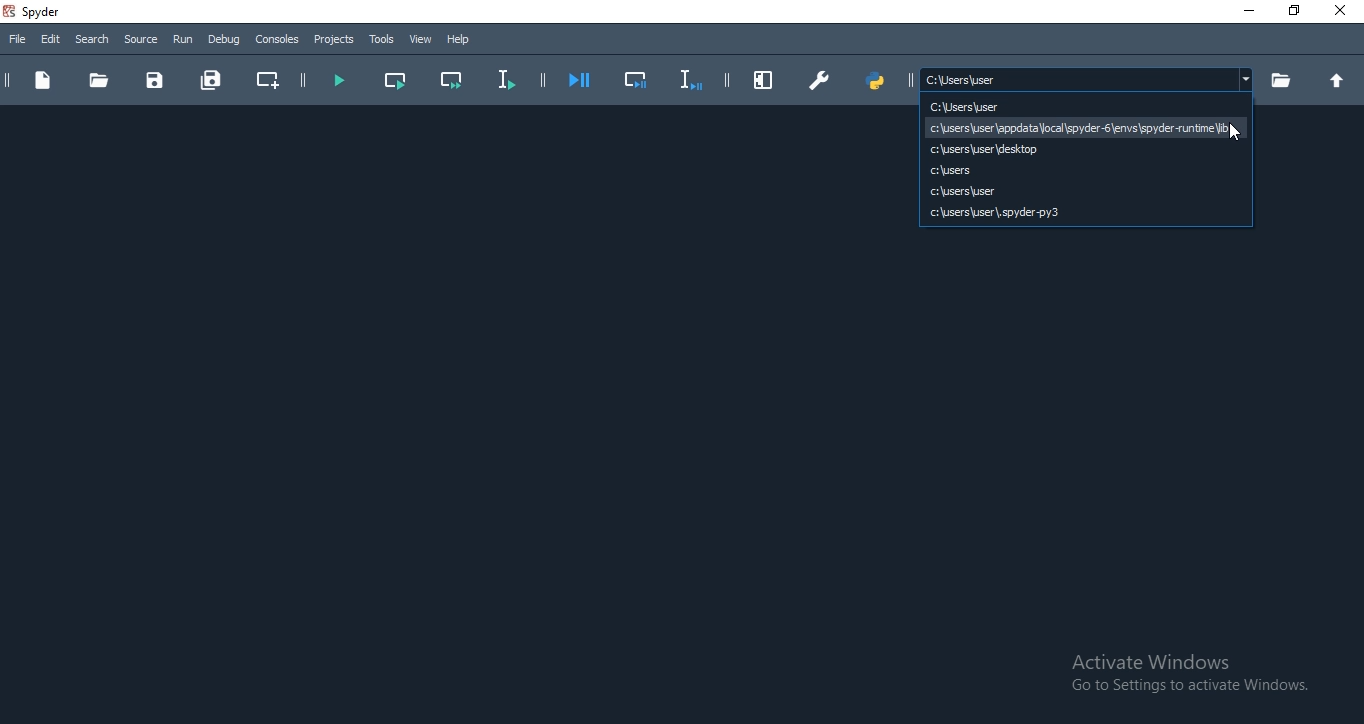 This screenshot has width=1364, height=724. I want to click on folder, so click(98, 79).